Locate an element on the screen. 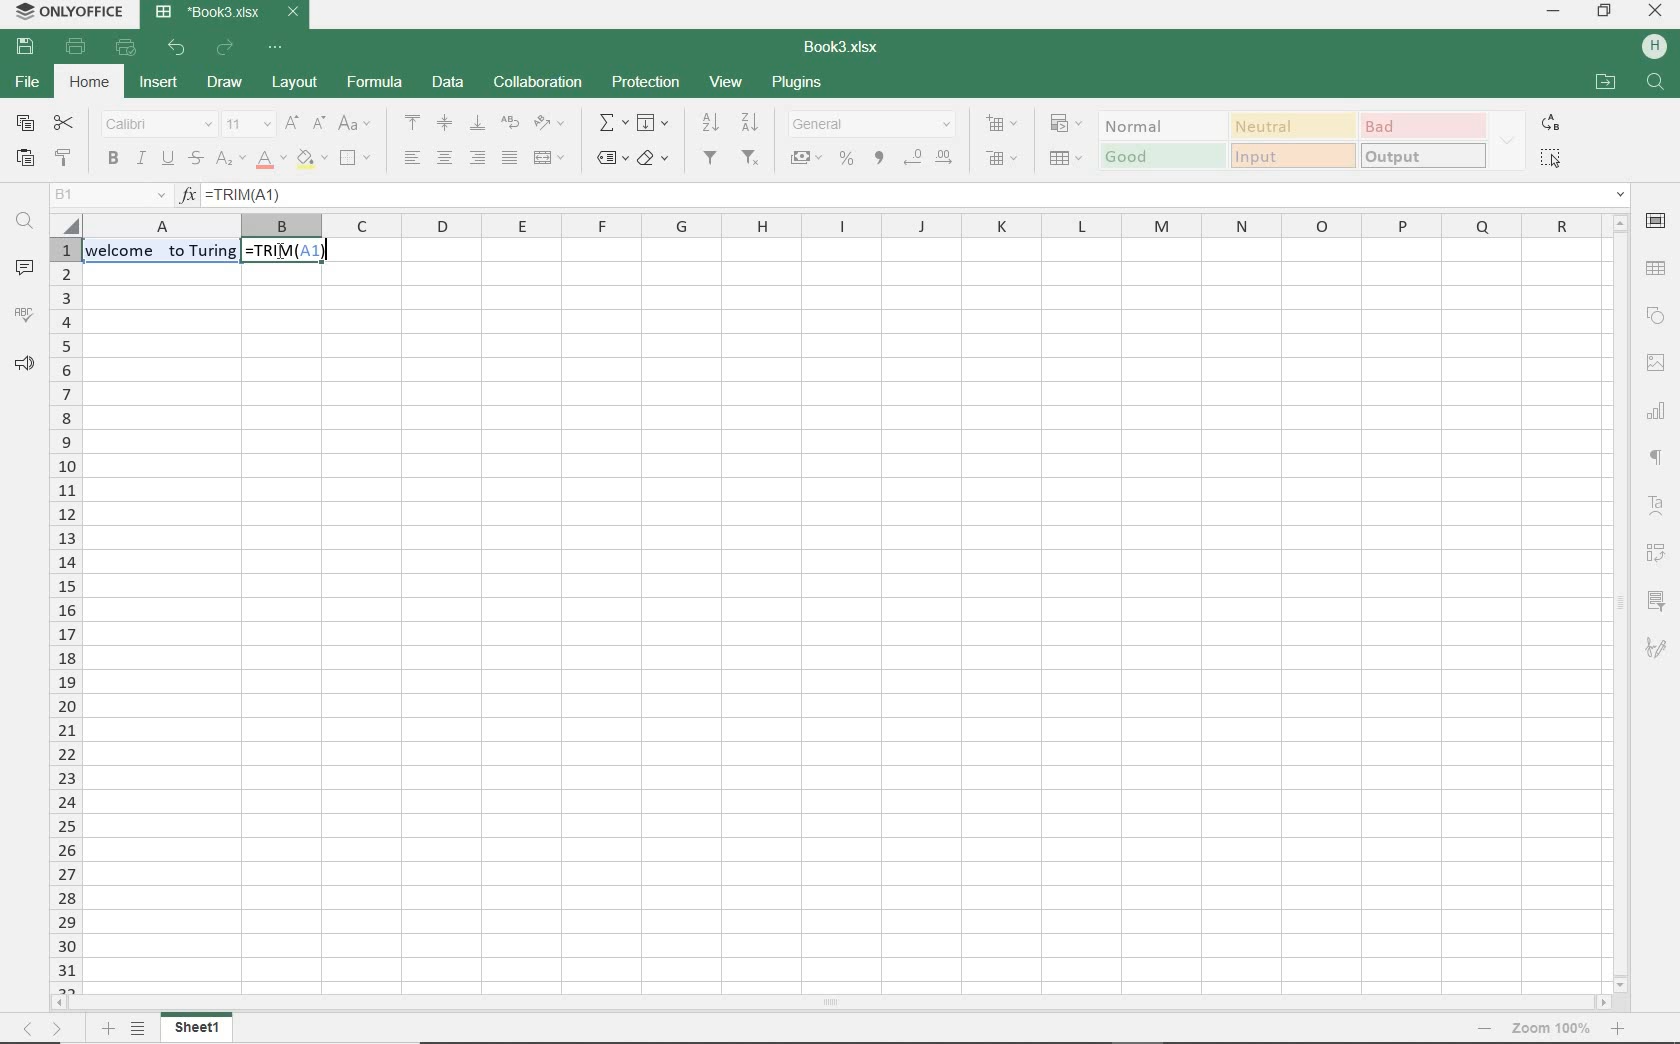 The height and width of the screenshot is (1044, 1680). view is located at coordinates (728, 84).